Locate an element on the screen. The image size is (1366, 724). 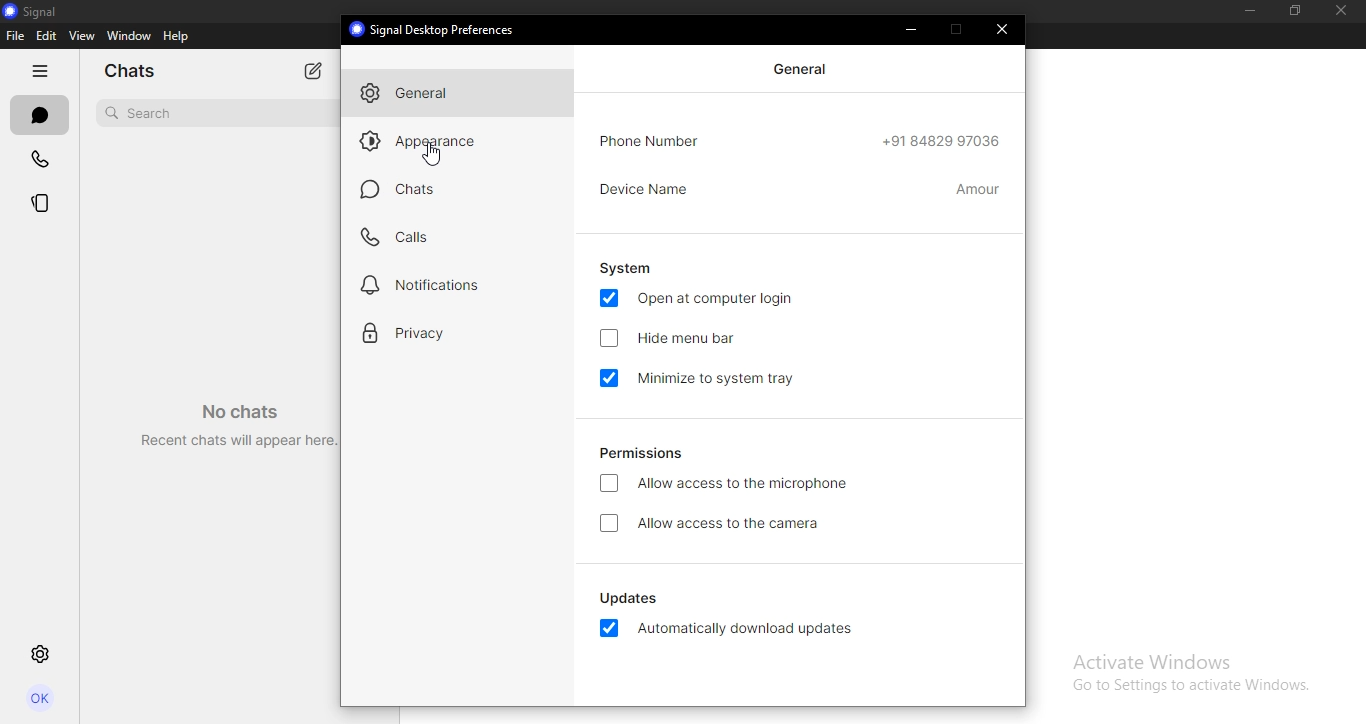
settings is located at coordinates (41, 656).